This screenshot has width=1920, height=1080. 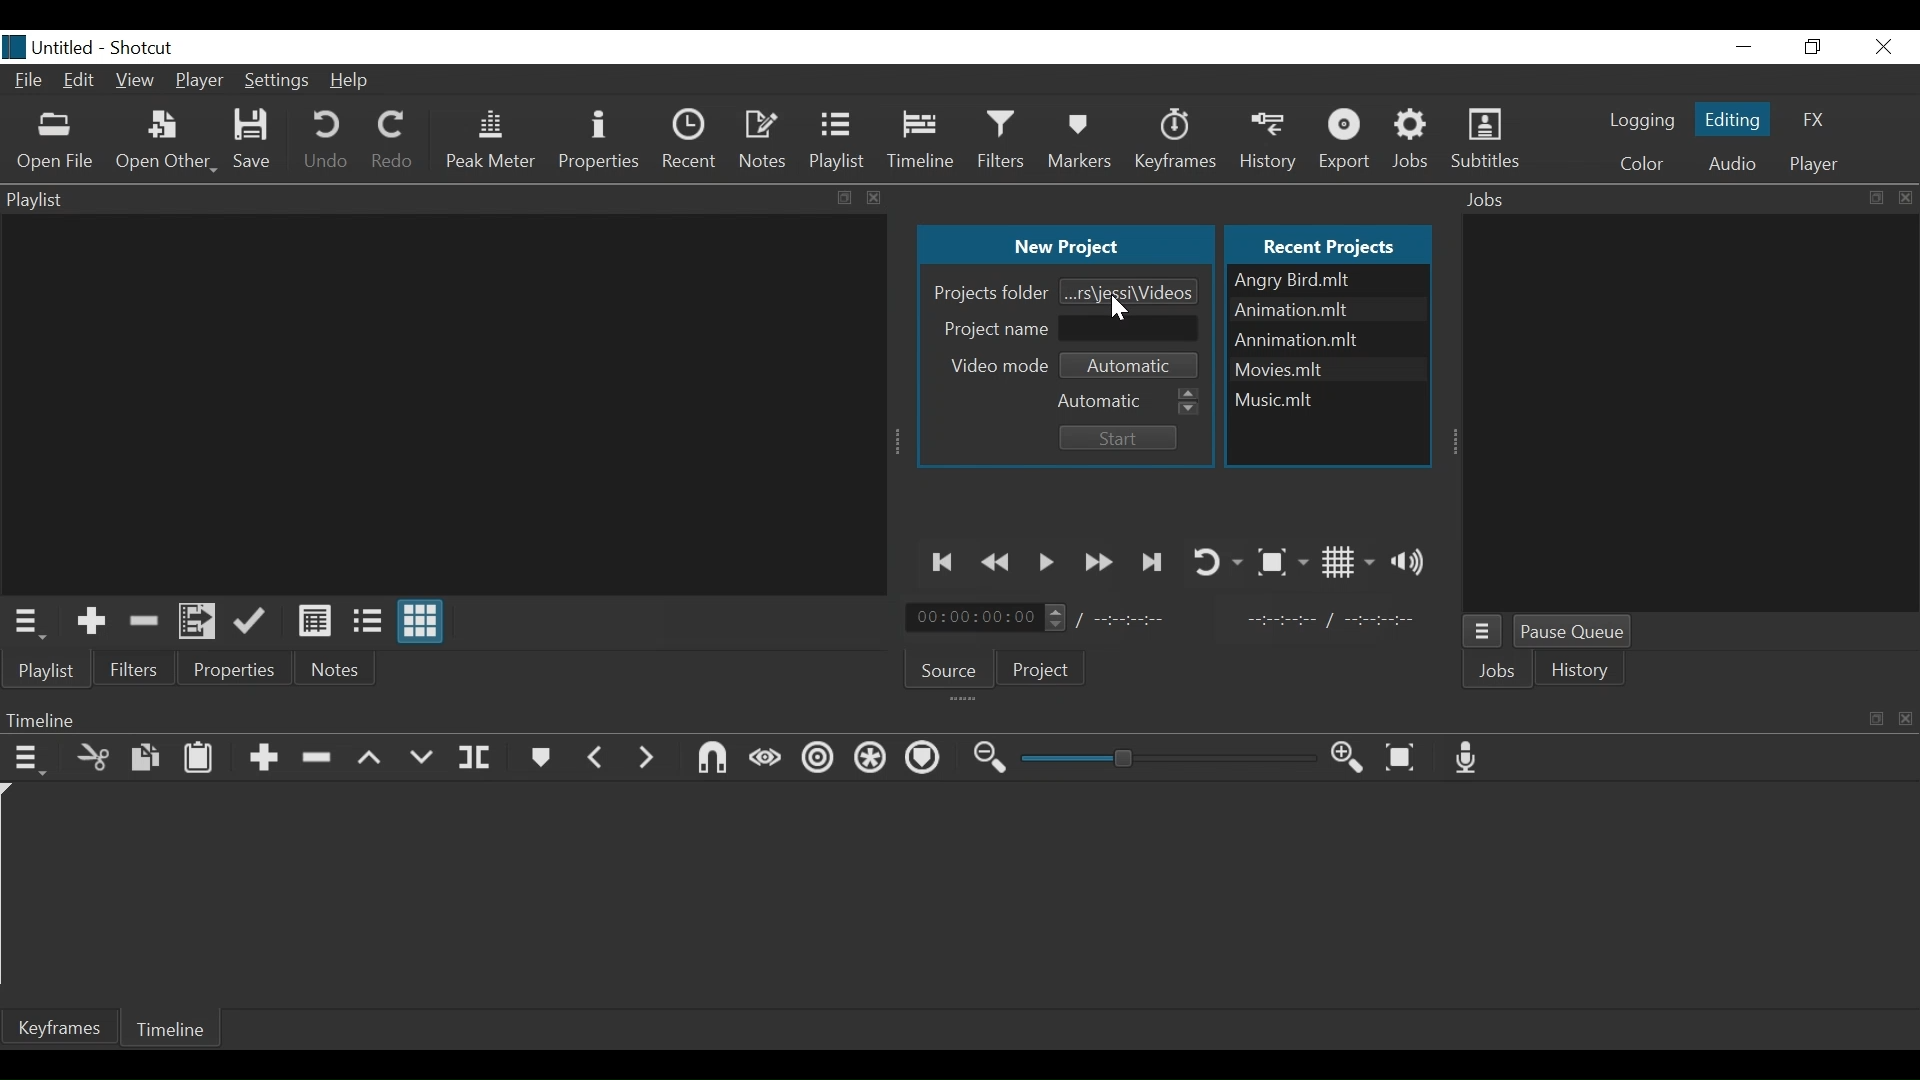 I want to click on Player, so click(x=201, y=80).